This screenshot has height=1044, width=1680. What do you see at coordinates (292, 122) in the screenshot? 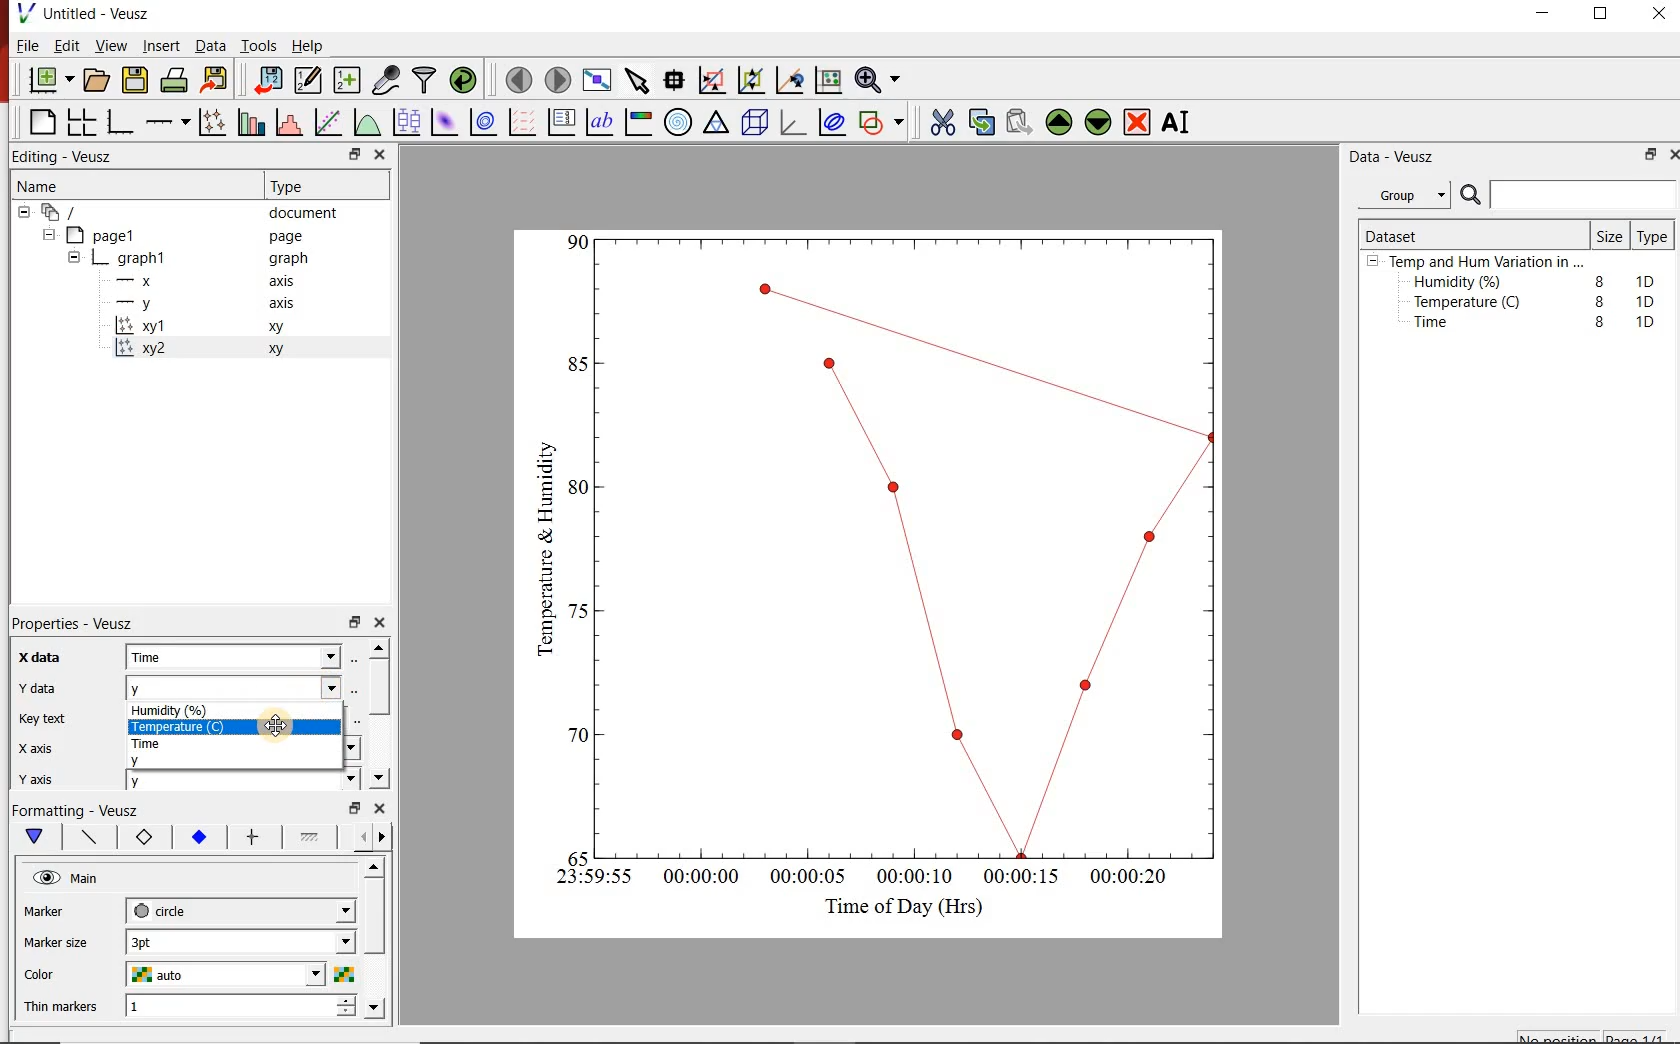
I see `histogram of a dataset` at bounding box center [292, 122].